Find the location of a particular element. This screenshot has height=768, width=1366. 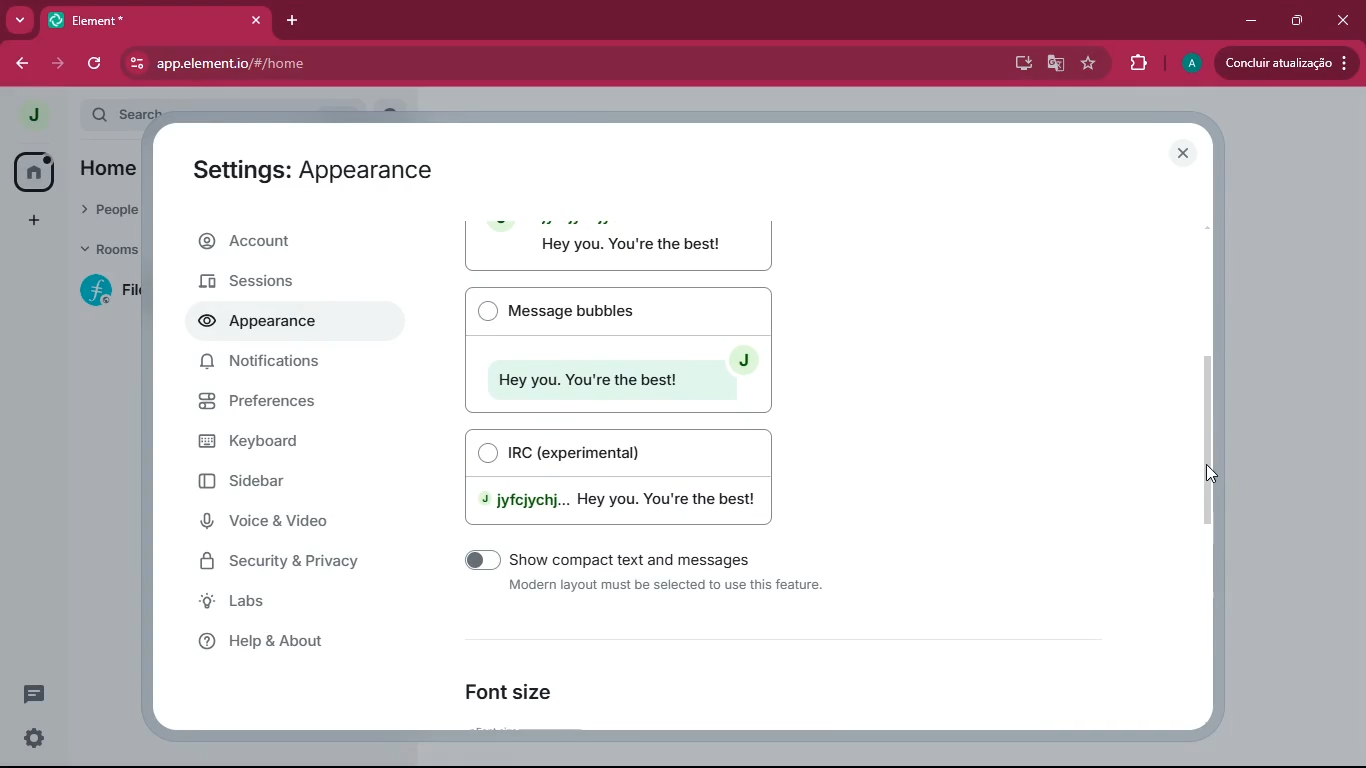

forward is located at coordinates (61, 65).